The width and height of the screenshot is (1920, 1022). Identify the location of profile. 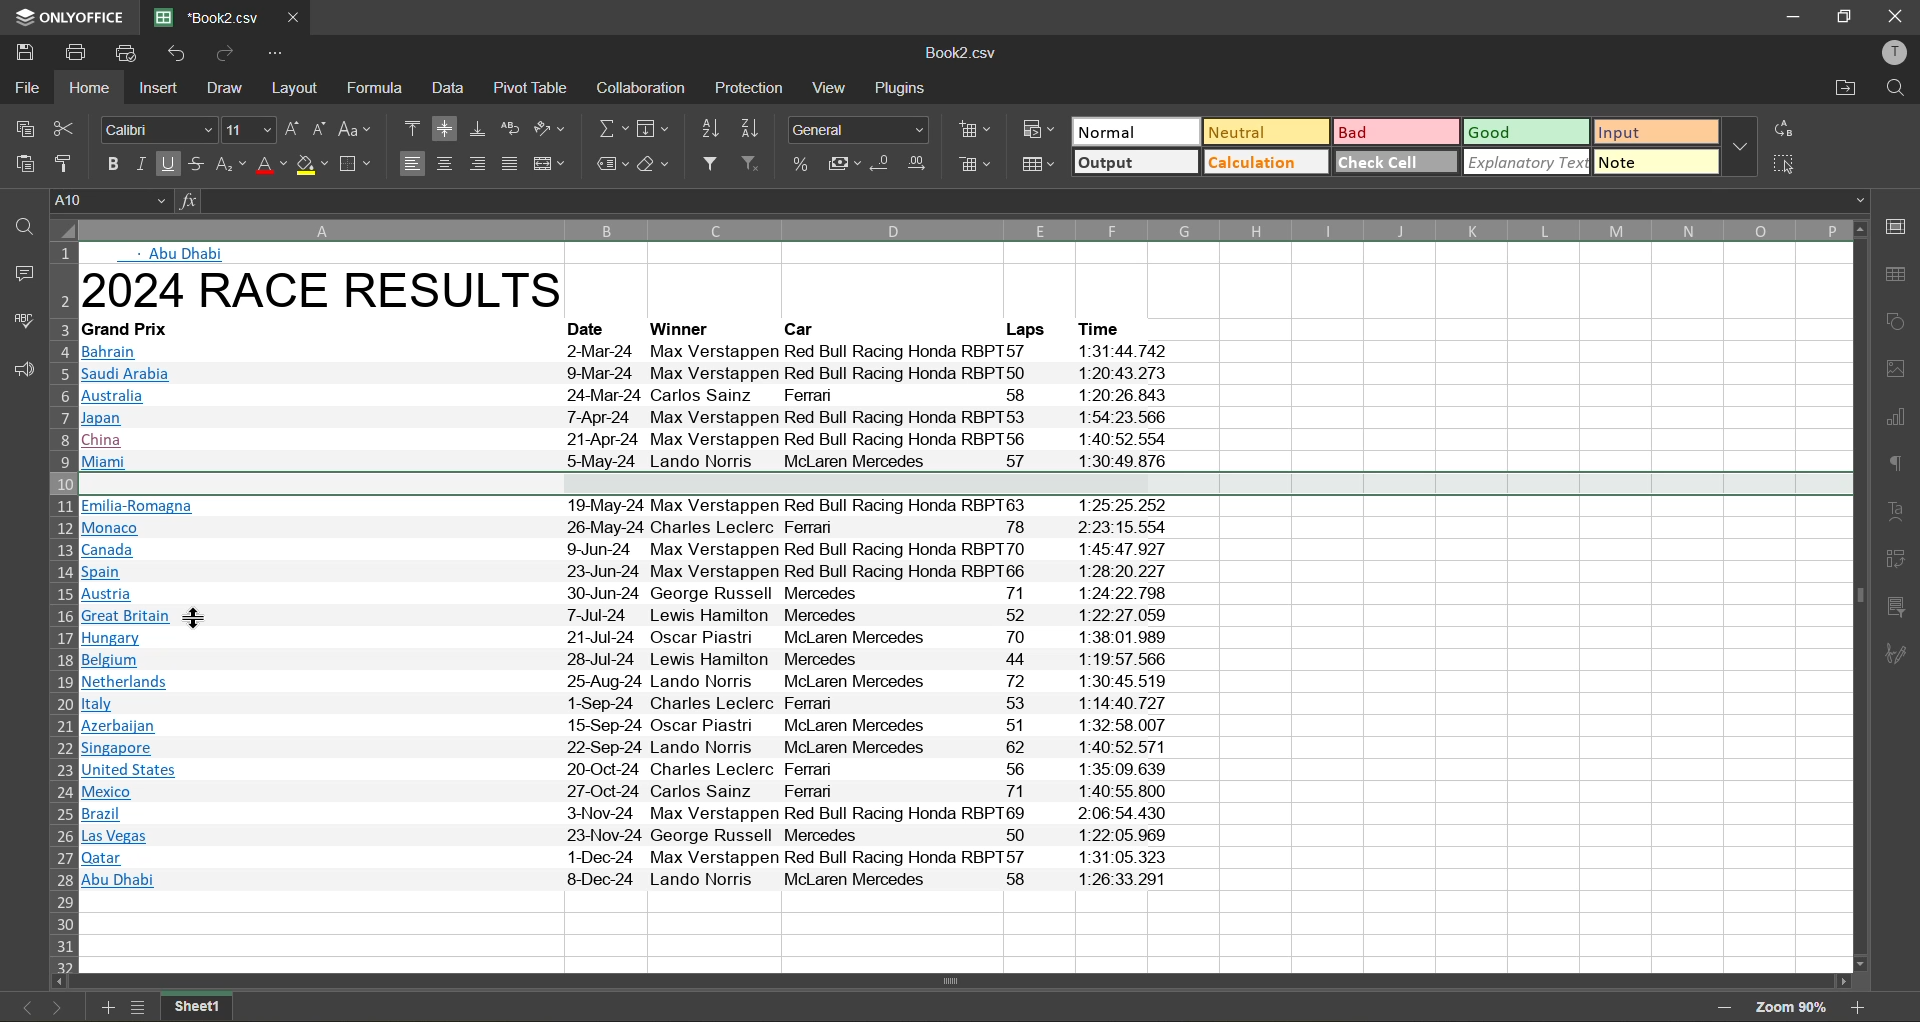
(1896, 53).